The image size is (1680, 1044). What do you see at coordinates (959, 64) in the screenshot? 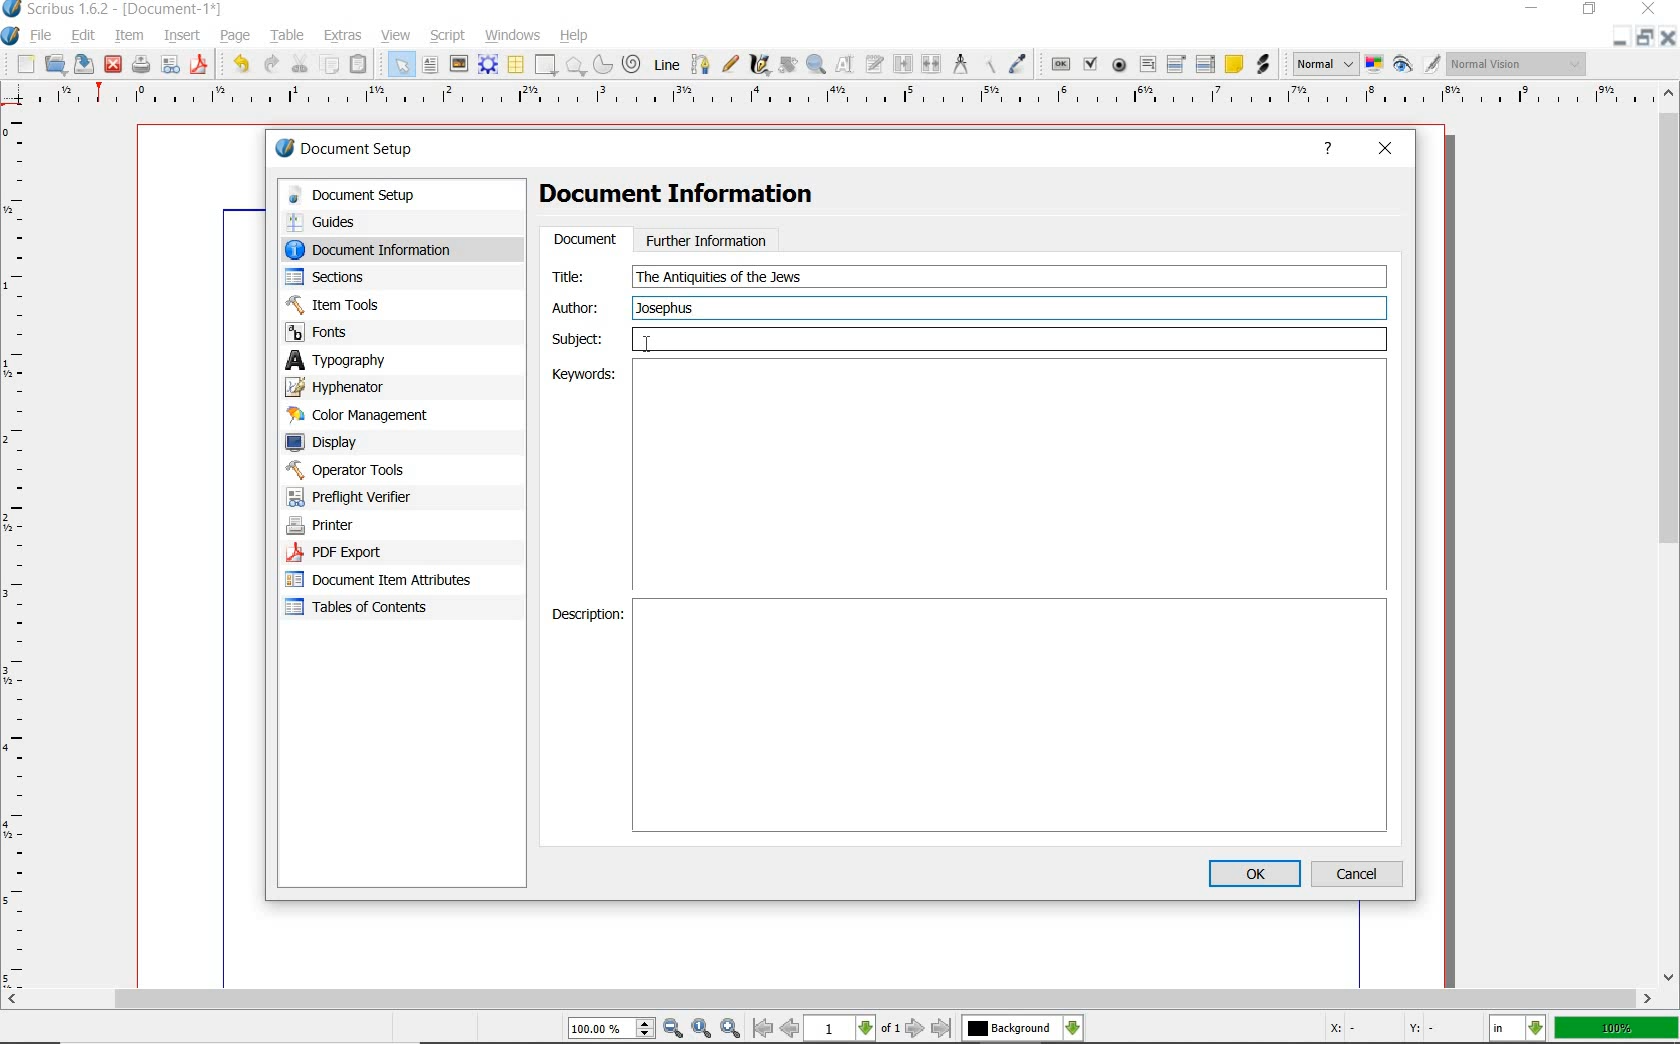
I see `measurements` at bounding box center [959, 64].